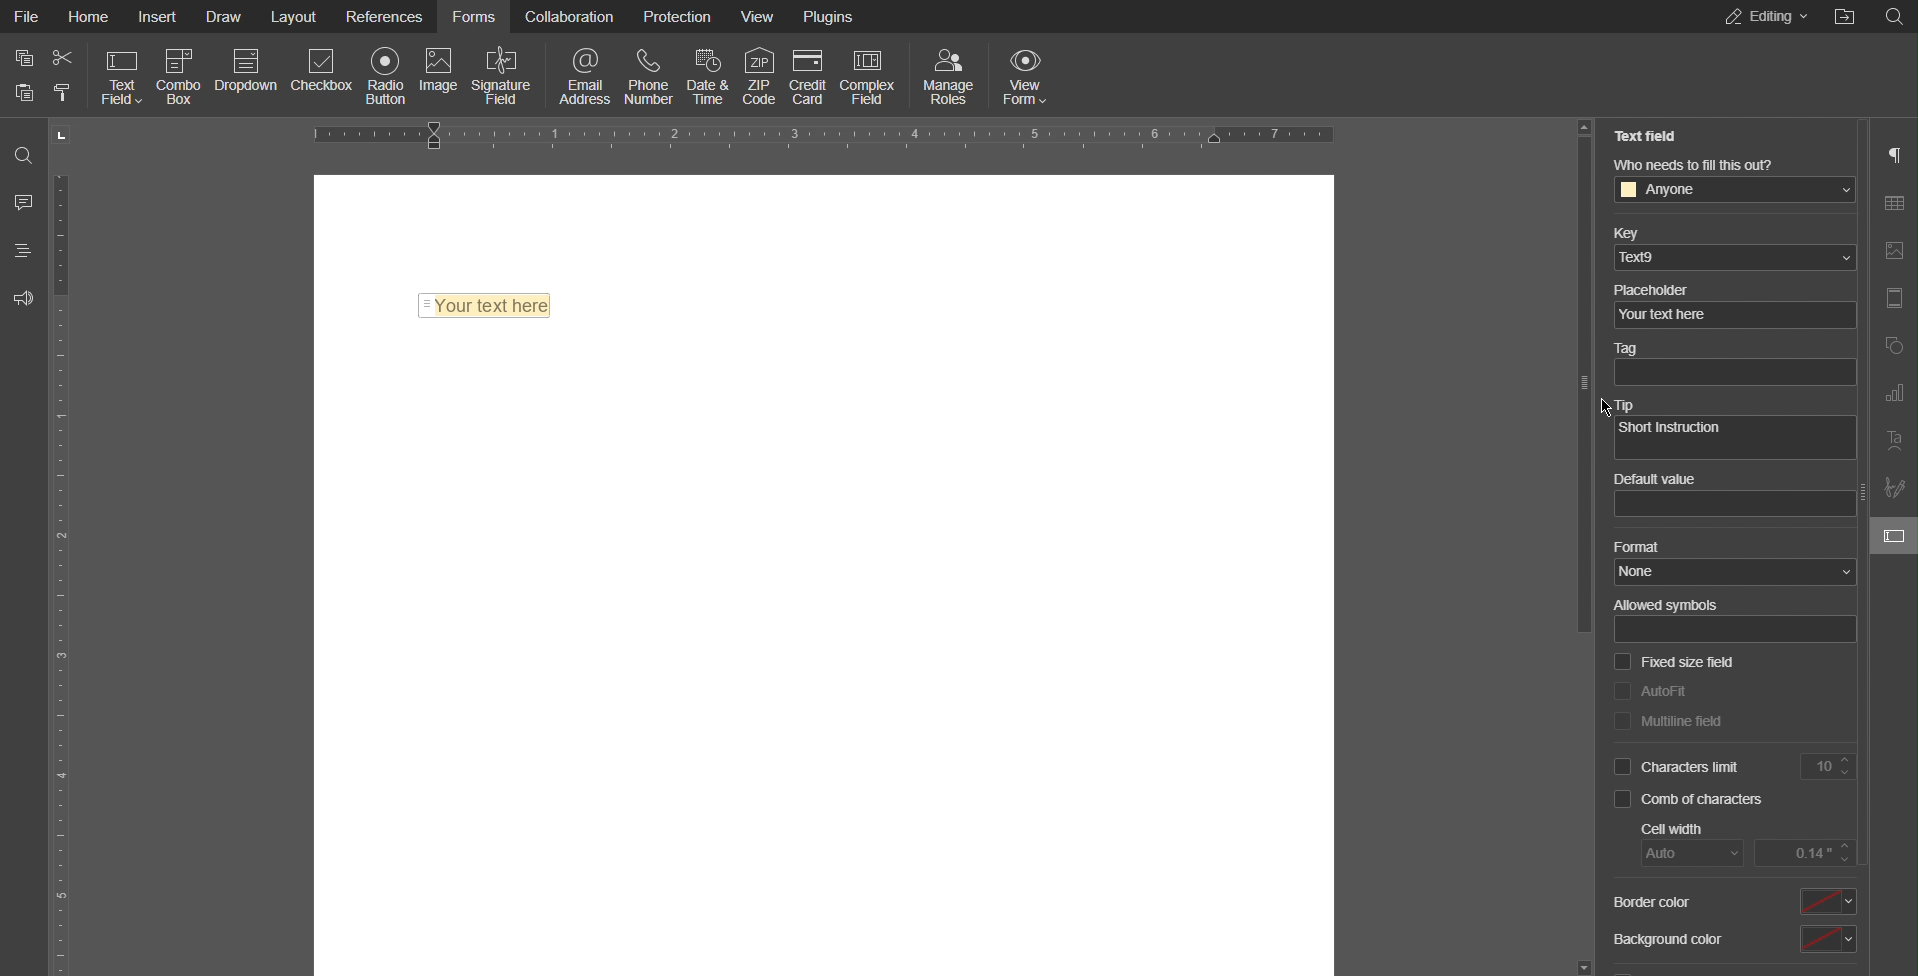  Describe the element at coordinates (24, 155) in the screenshot. I see `Search` at that location.